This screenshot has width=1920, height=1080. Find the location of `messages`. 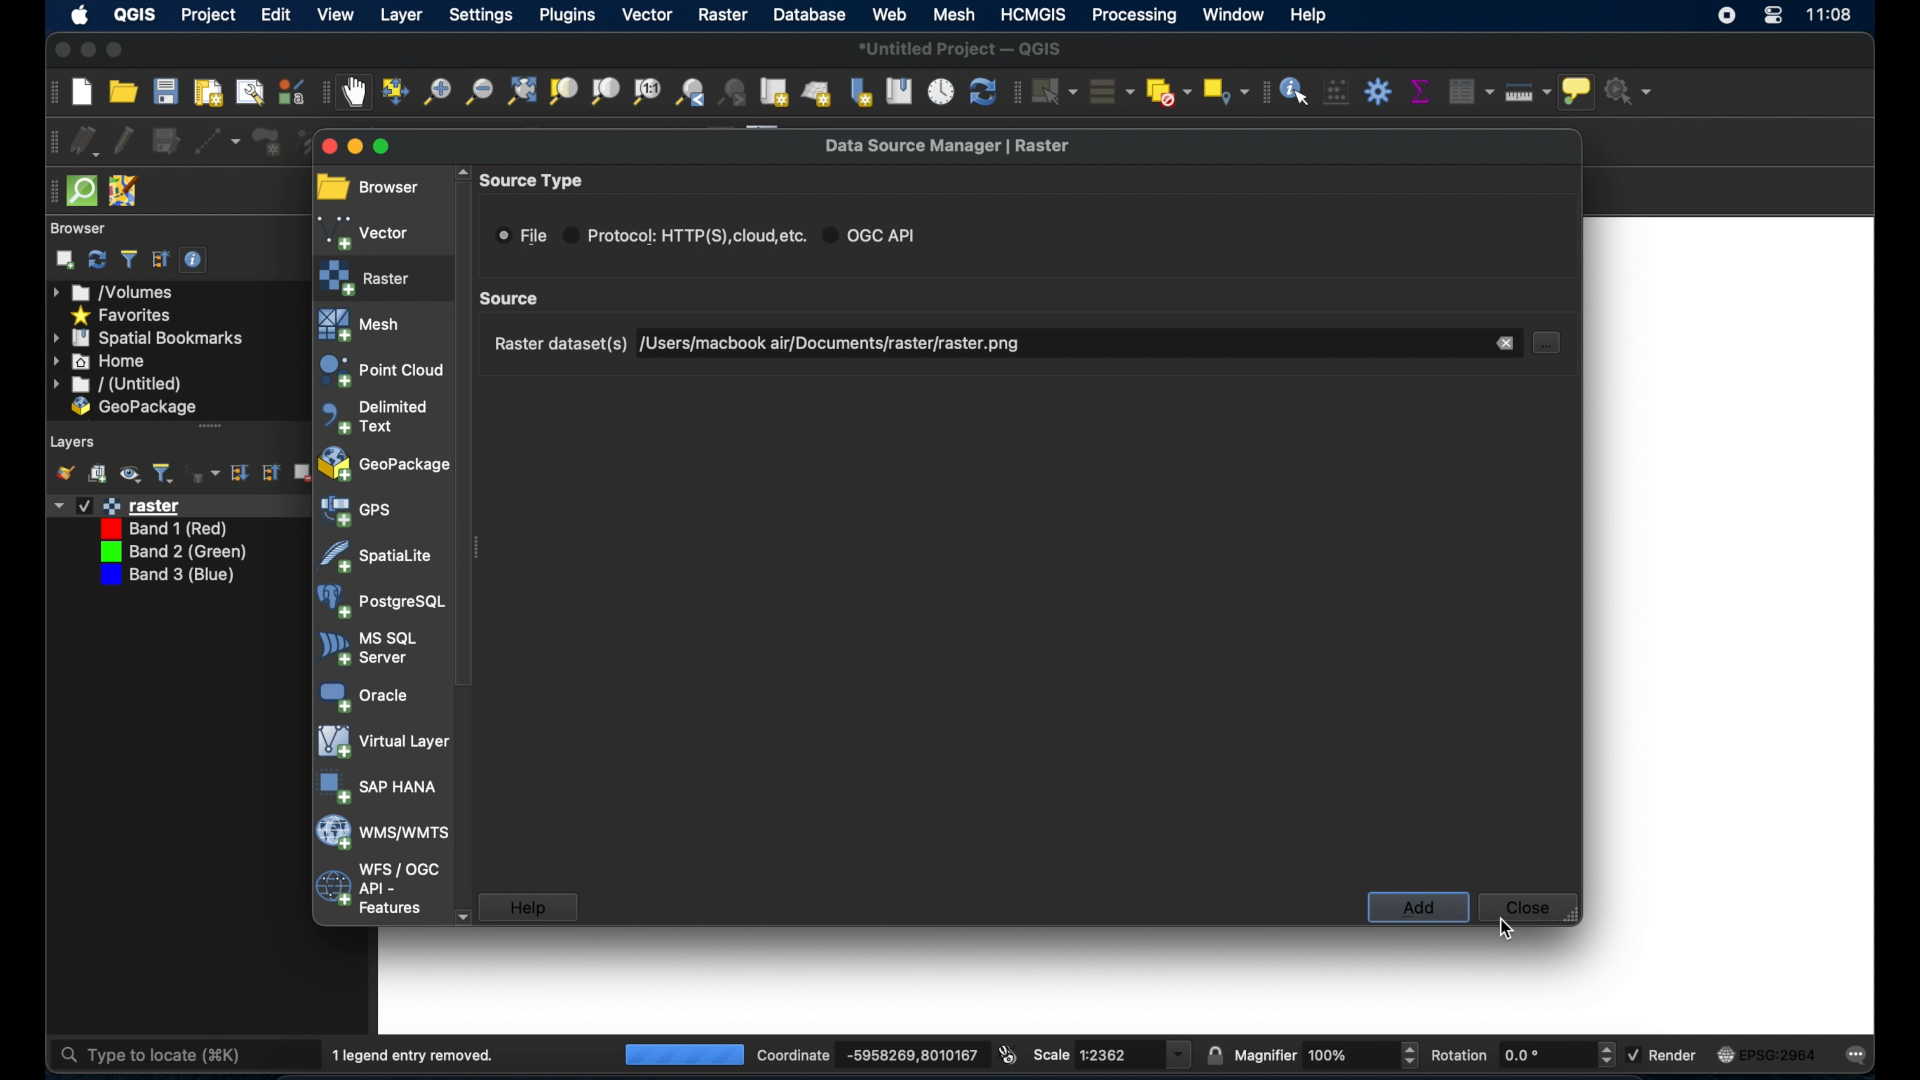

messages is located at coordinates (1862, 1054).